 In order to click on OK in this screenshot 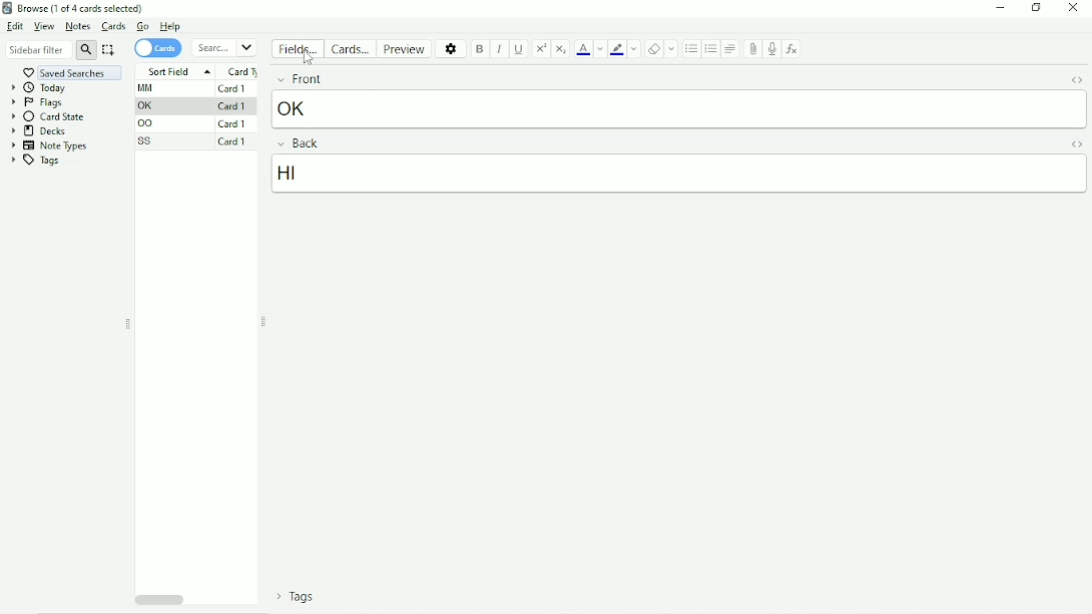, I will do `click(148, 106)`.